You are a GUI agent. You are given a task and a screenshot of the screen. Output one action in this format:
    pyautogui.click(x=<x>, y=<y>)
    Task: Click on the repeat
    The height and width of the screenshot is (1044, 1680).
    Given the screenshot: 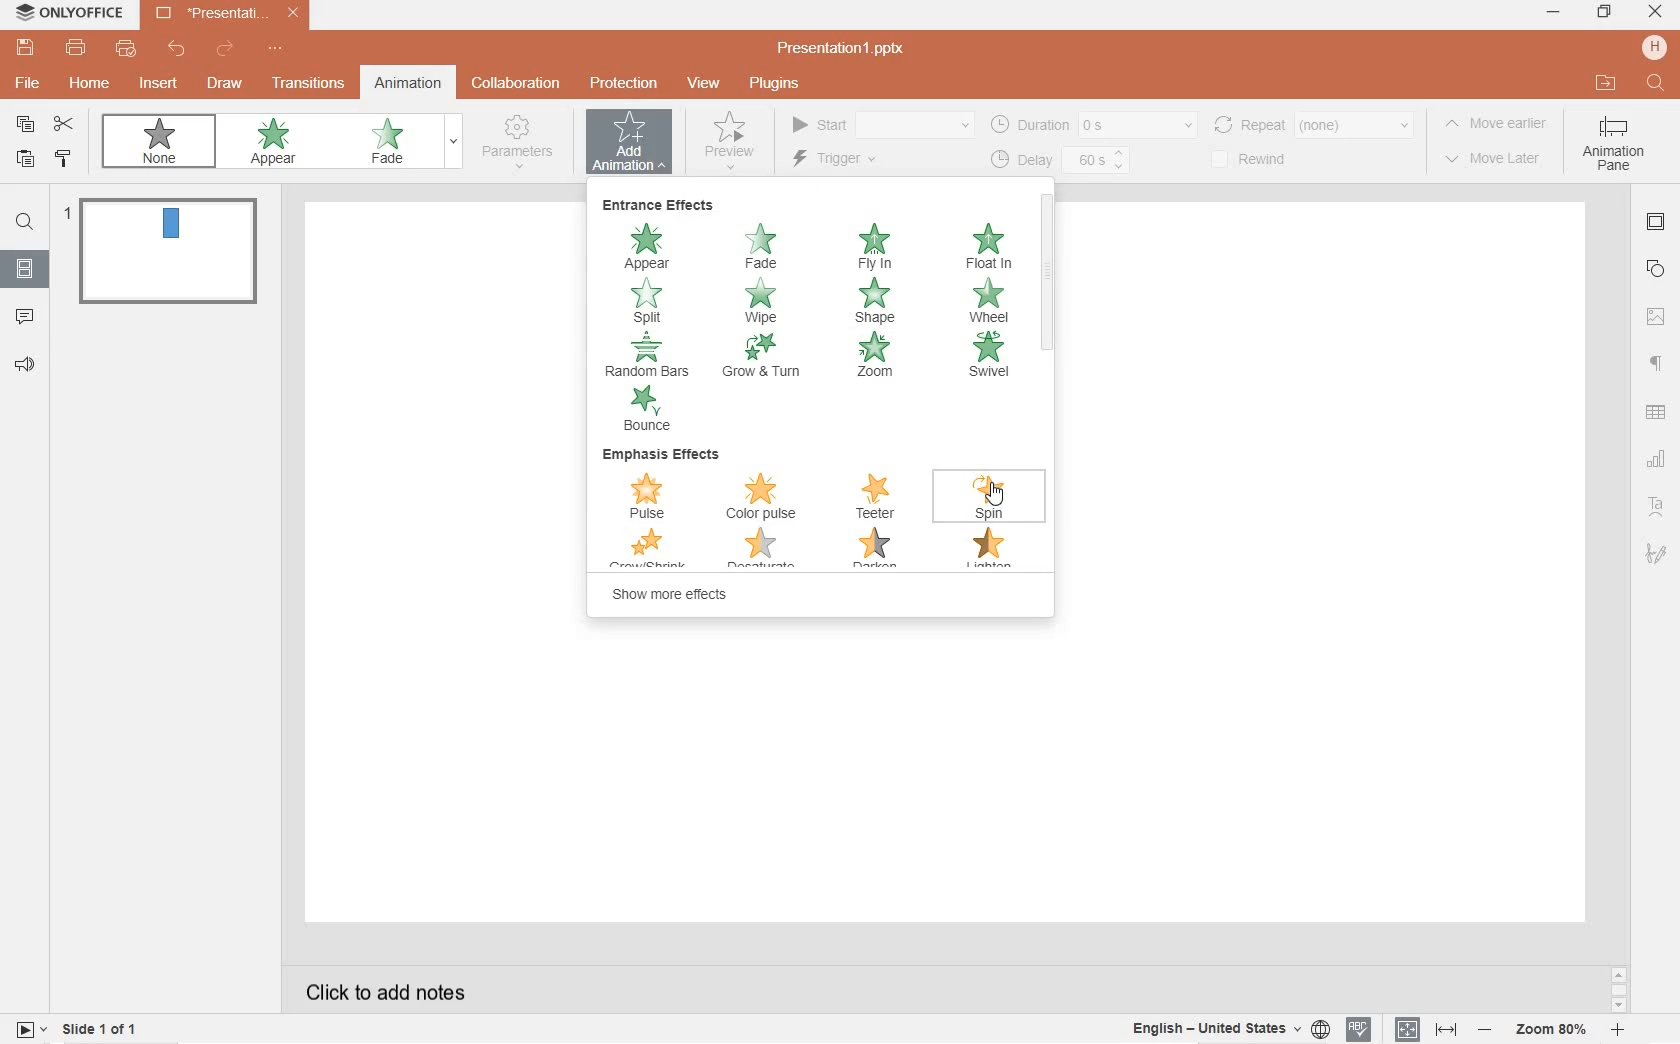 What is the action you would take?
    pyautogui.click(x=1317, y=124)
    